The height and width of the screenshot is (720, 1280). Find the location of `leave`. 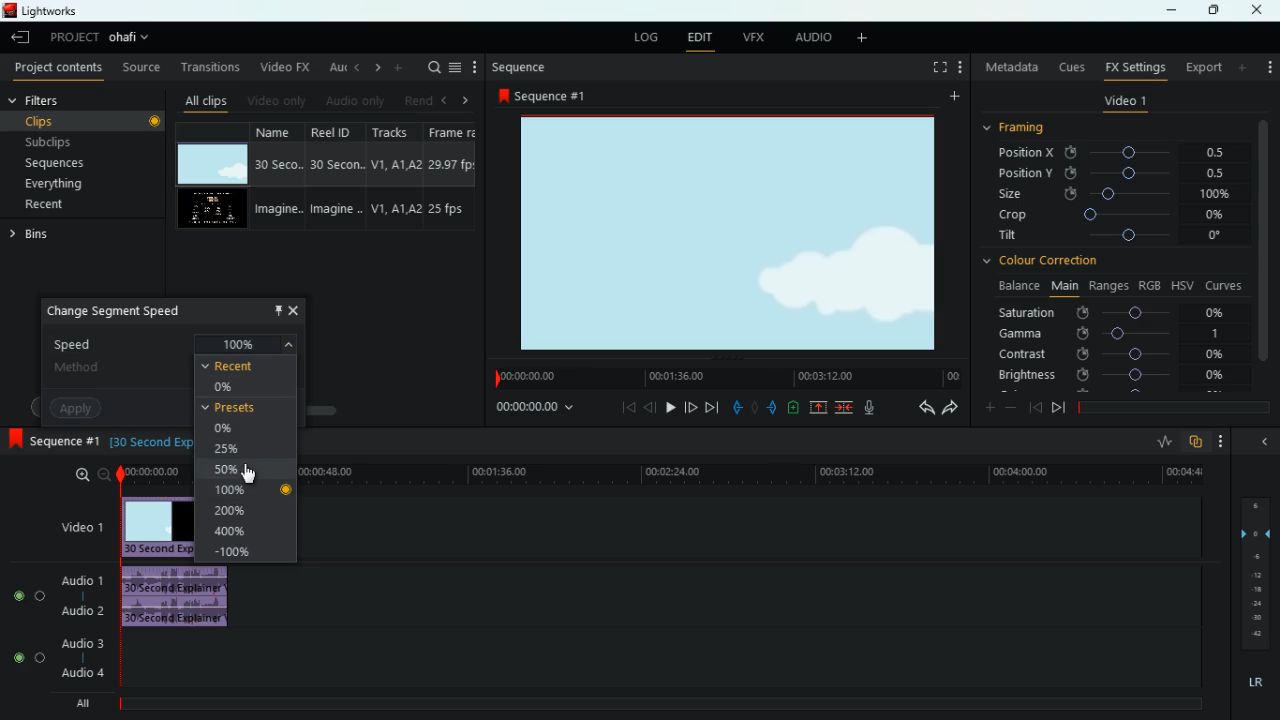

leave is located at coordinates (20, 37).